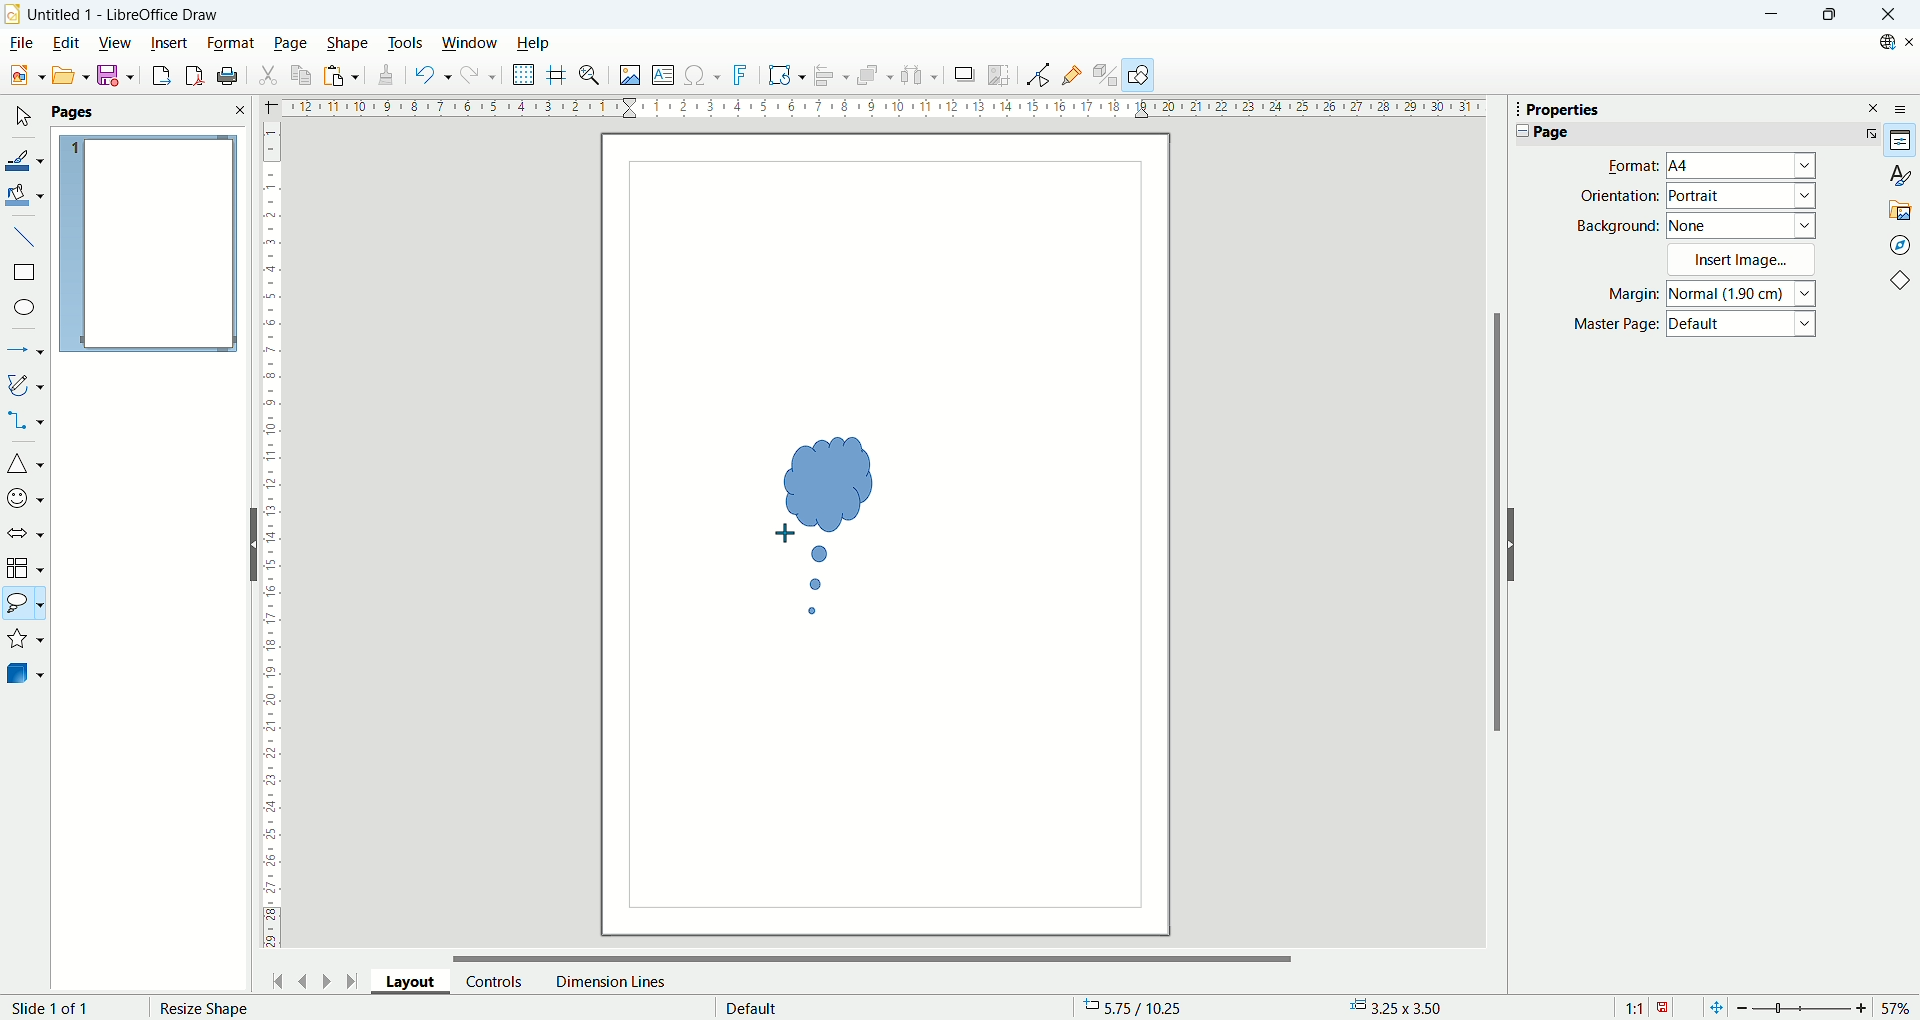  I want to click on Horizontal scroll bar, so click(874, 953).